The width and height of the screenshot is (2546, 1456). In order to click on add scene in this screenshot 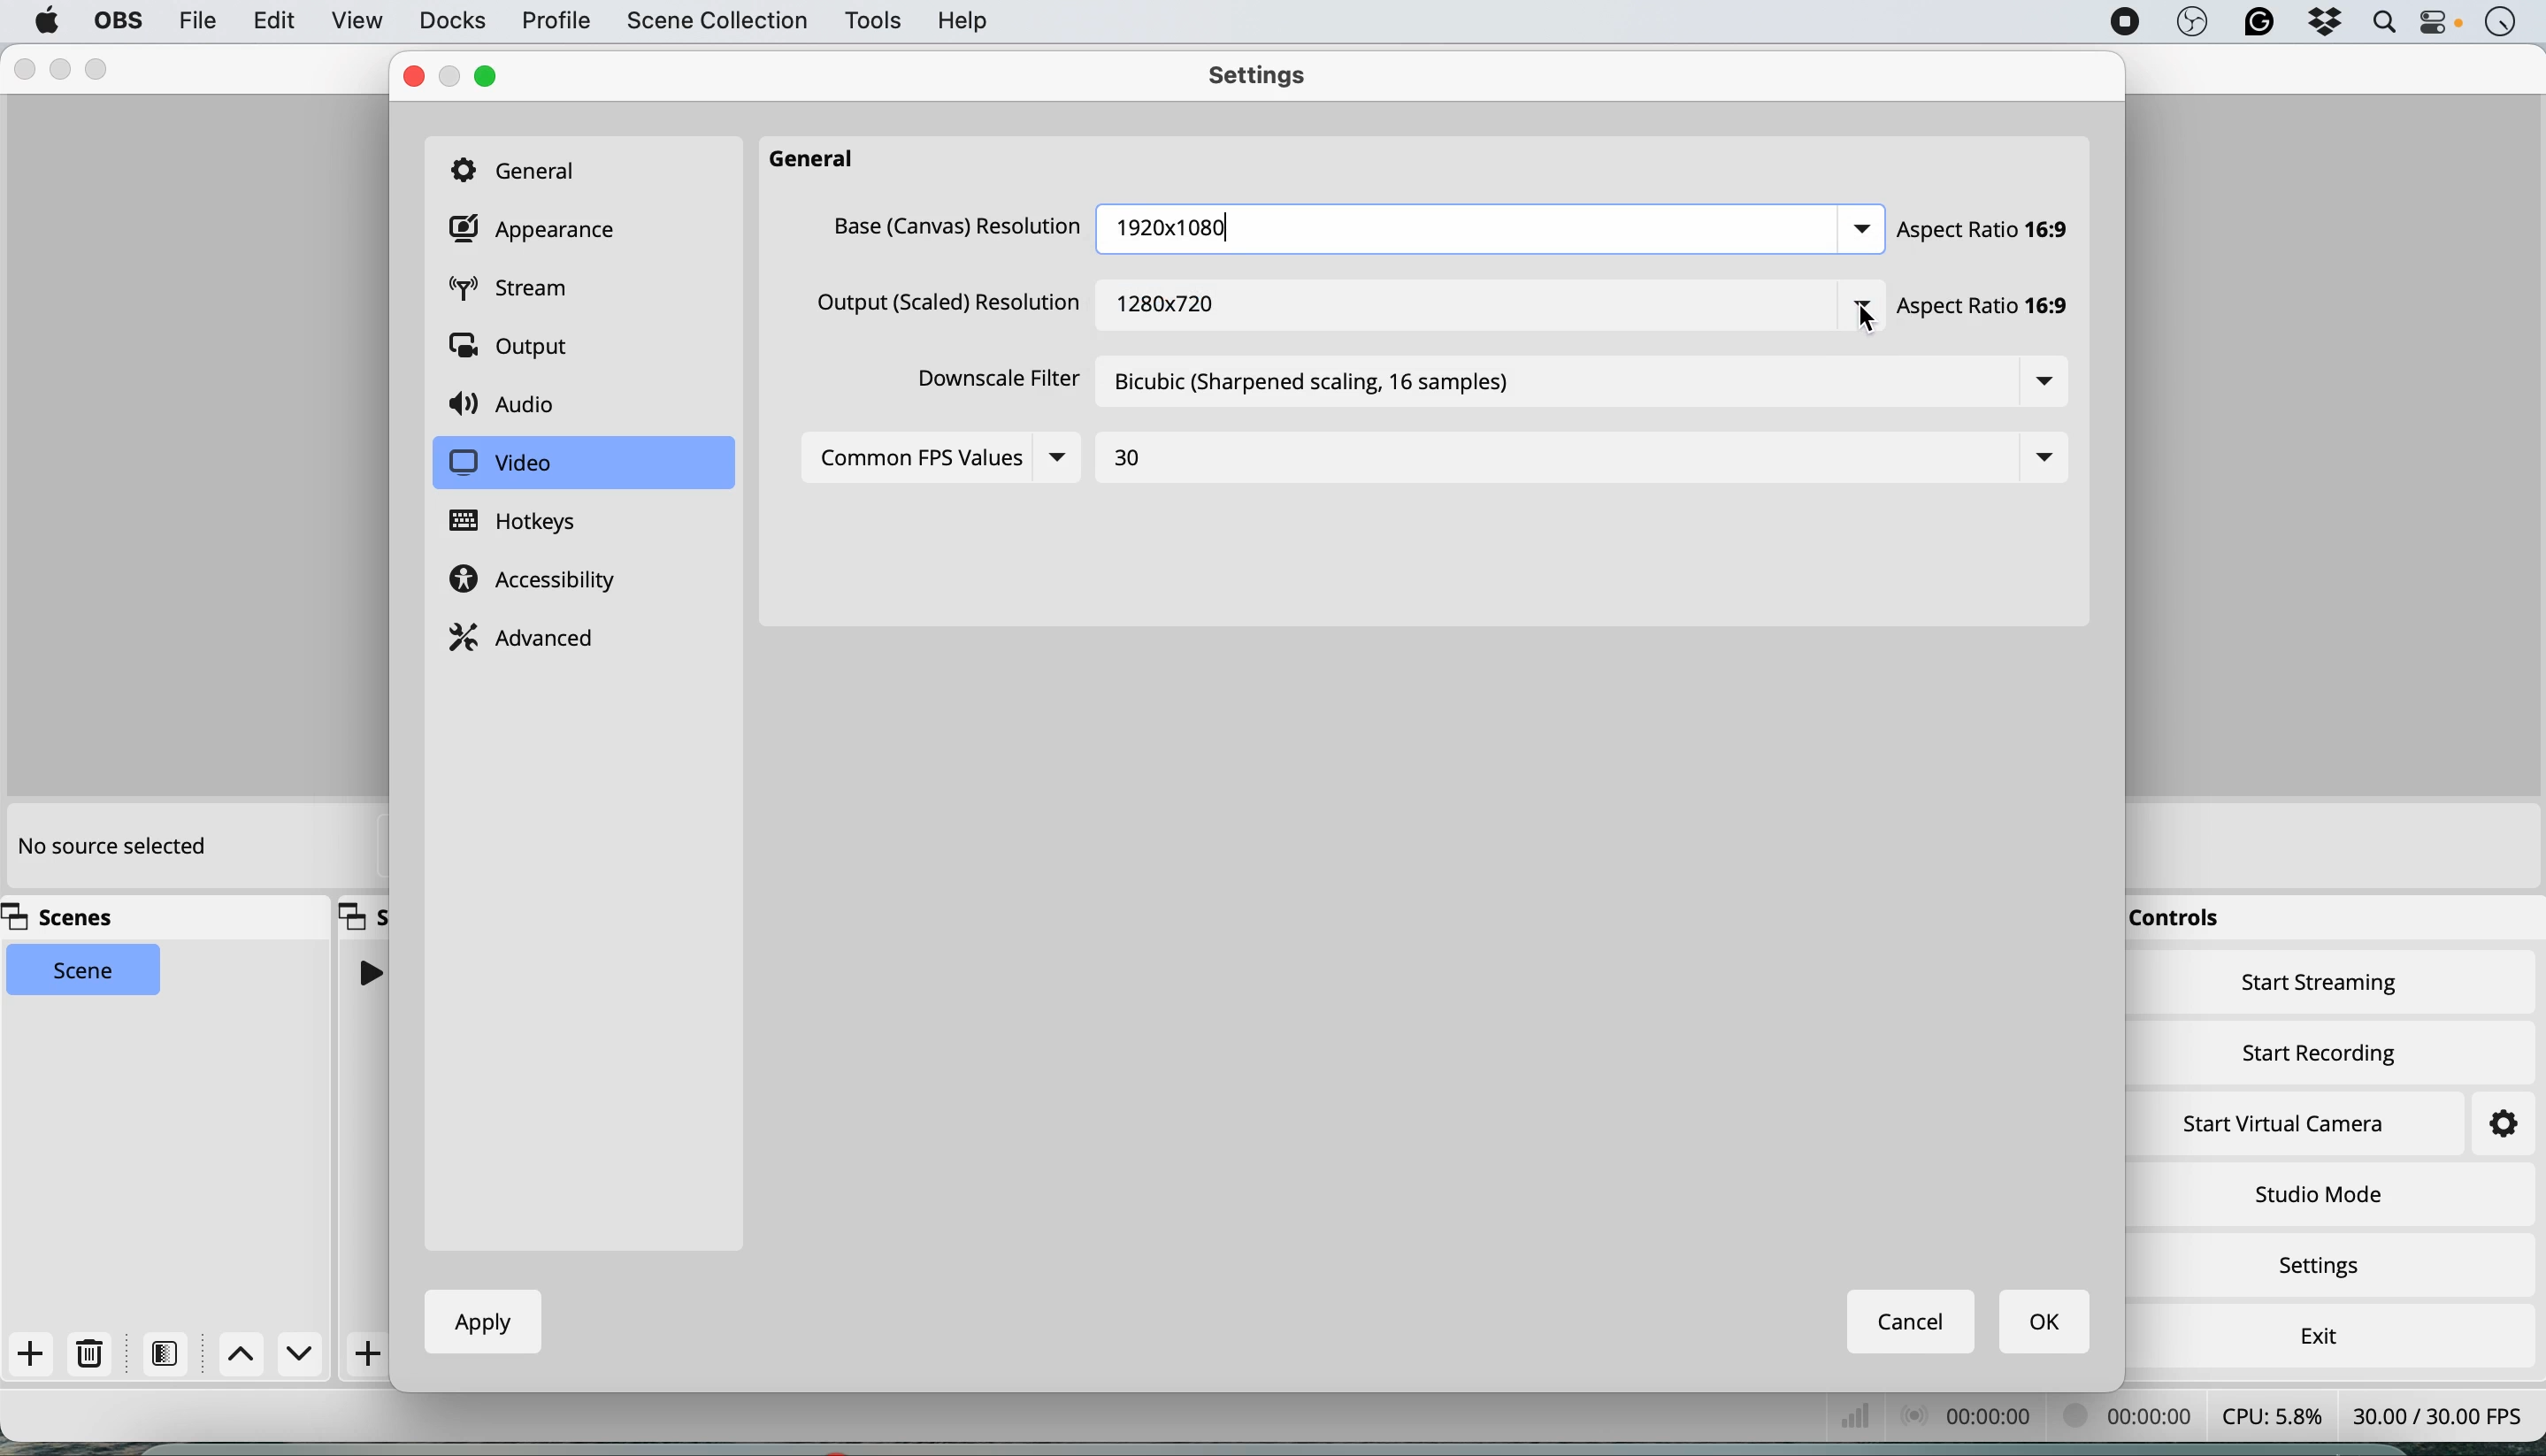, I will do `click(31, 1355)`.